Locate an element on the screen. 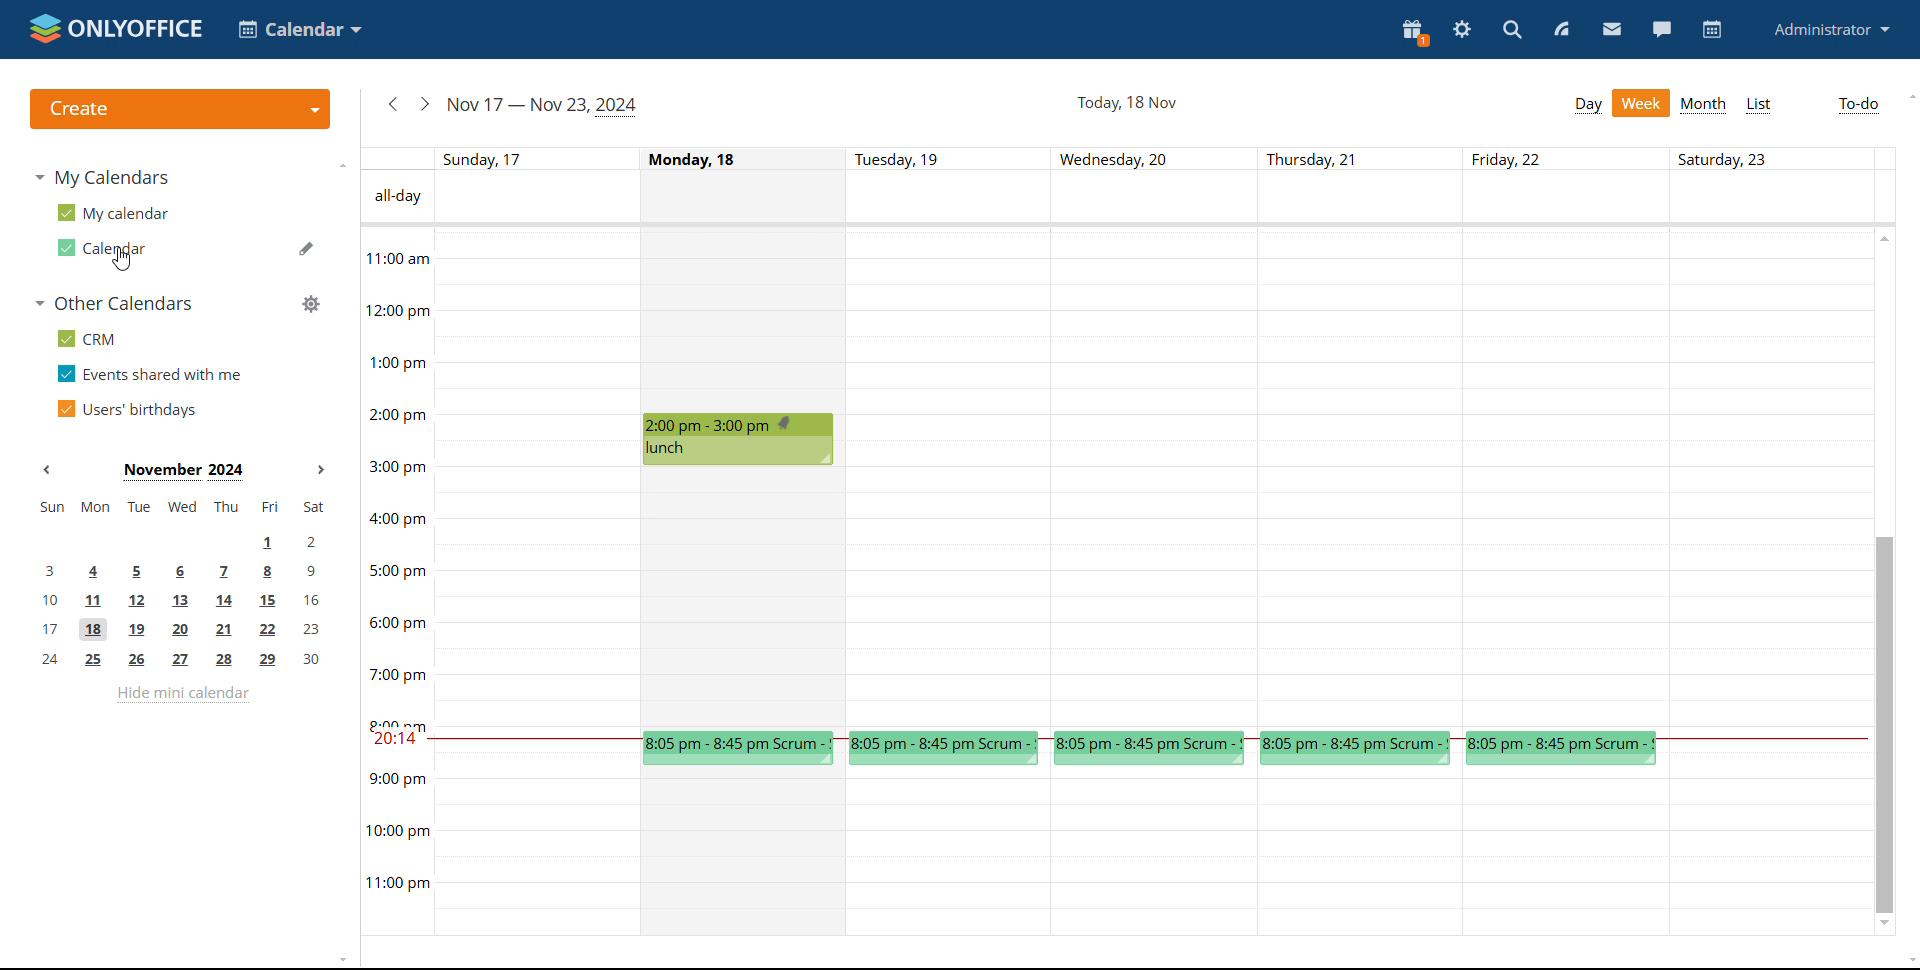  feed is located at coordinates (1561, 29).